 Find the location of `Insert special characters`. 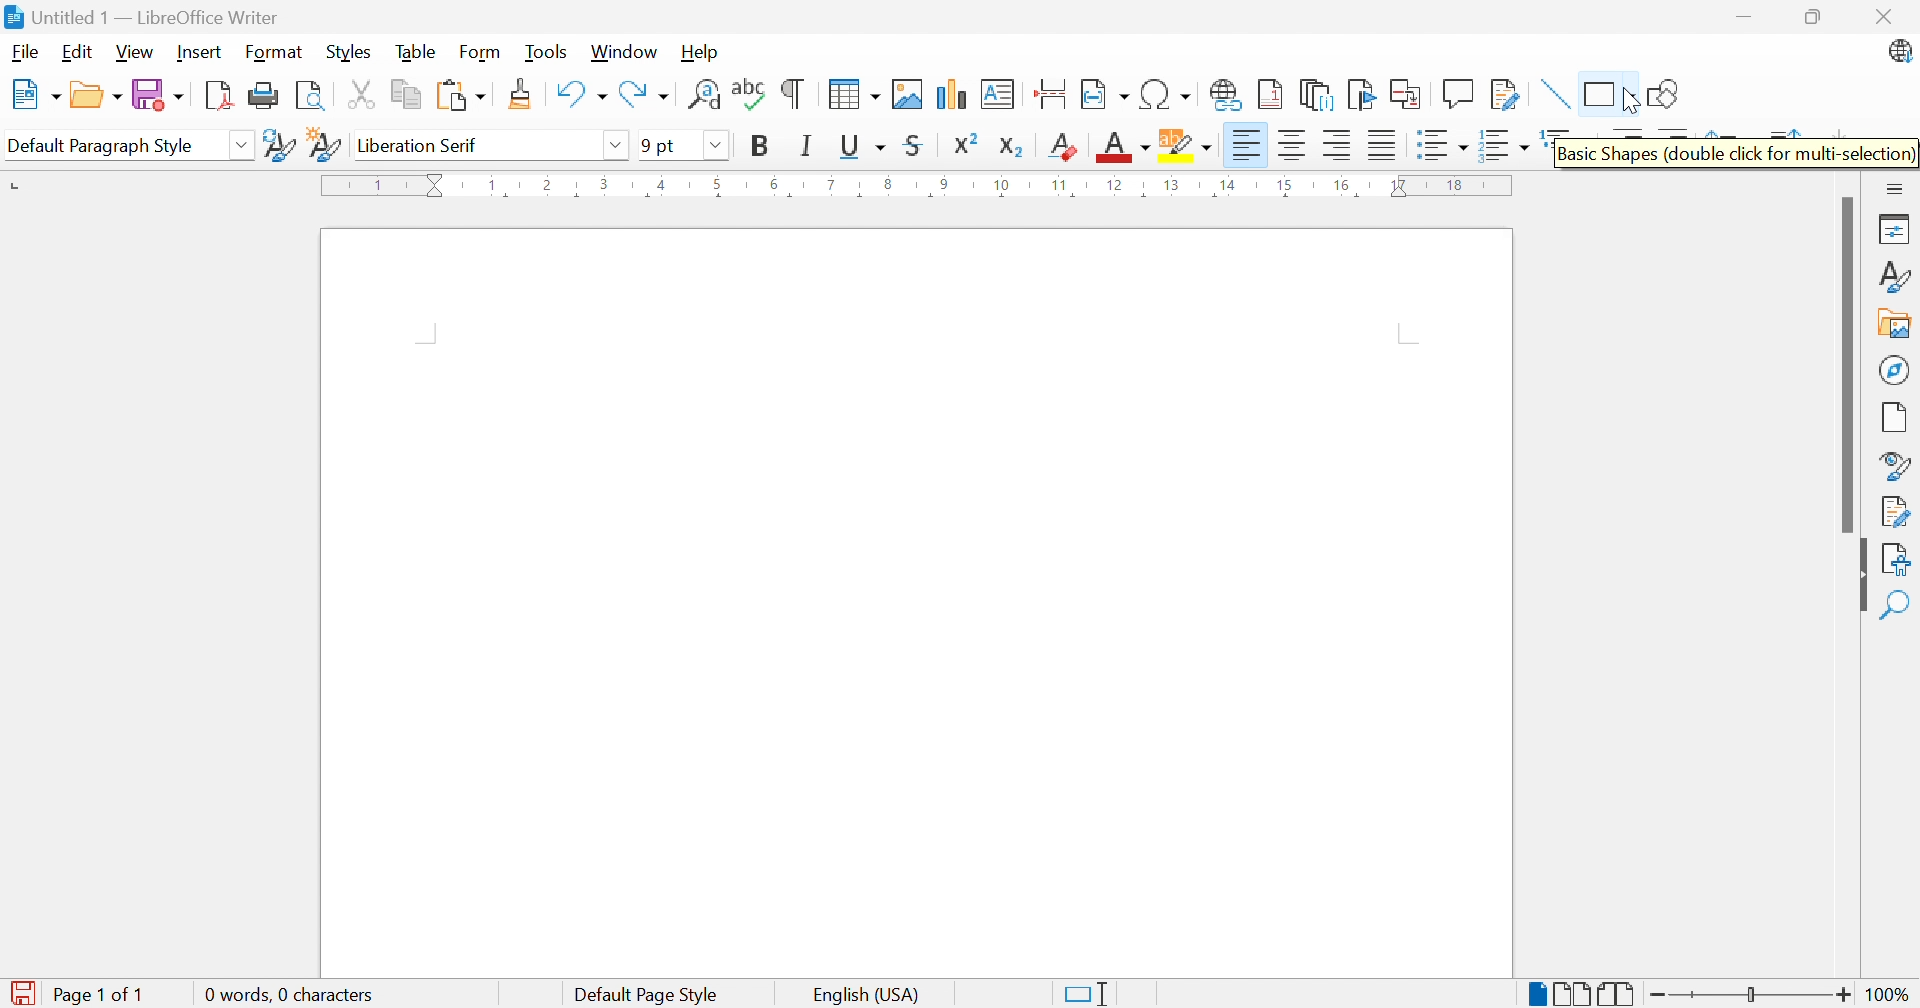

Insert special characters is located at coordinates (1165, 93).